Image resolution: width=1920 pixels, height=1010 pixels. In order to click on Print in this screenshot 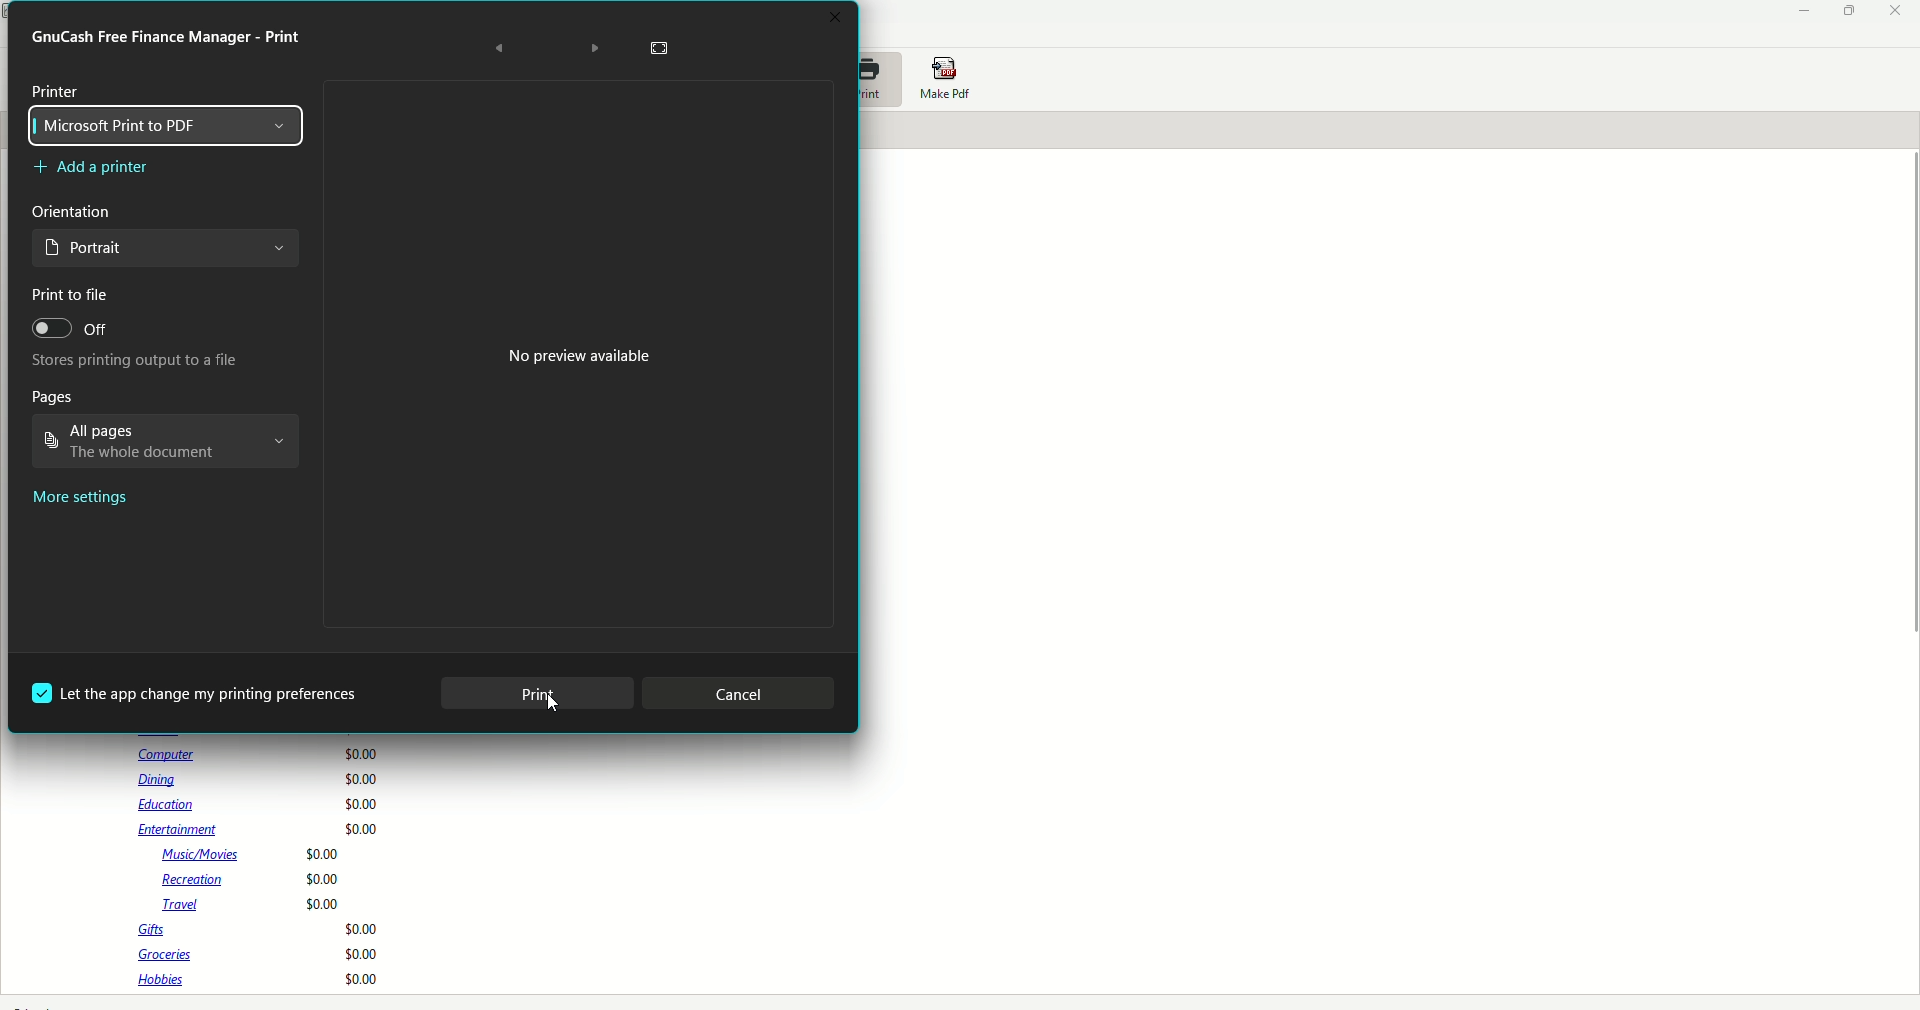, I will do `click(534, 694)`.